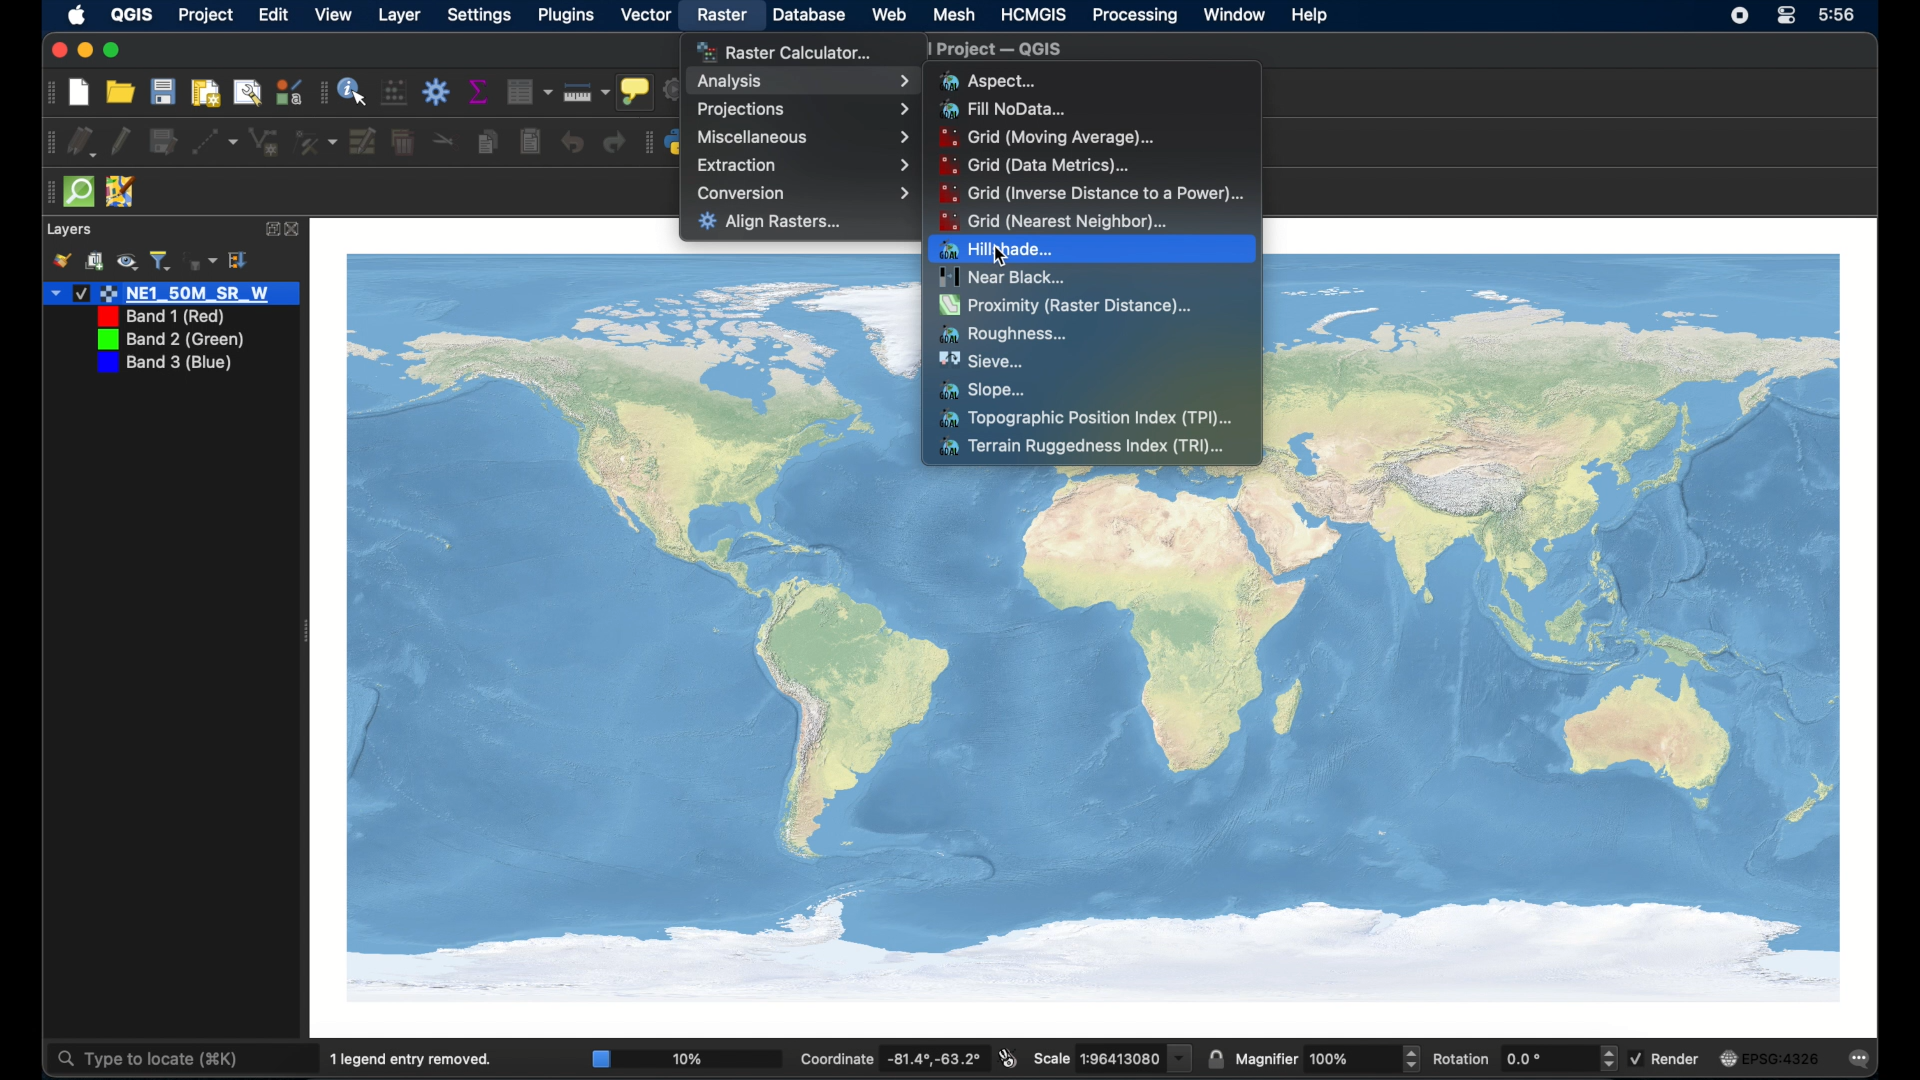  Describe the element at coordinates (1068, 307) in the screenshot. I see `proximity (raster distance)` at that location.